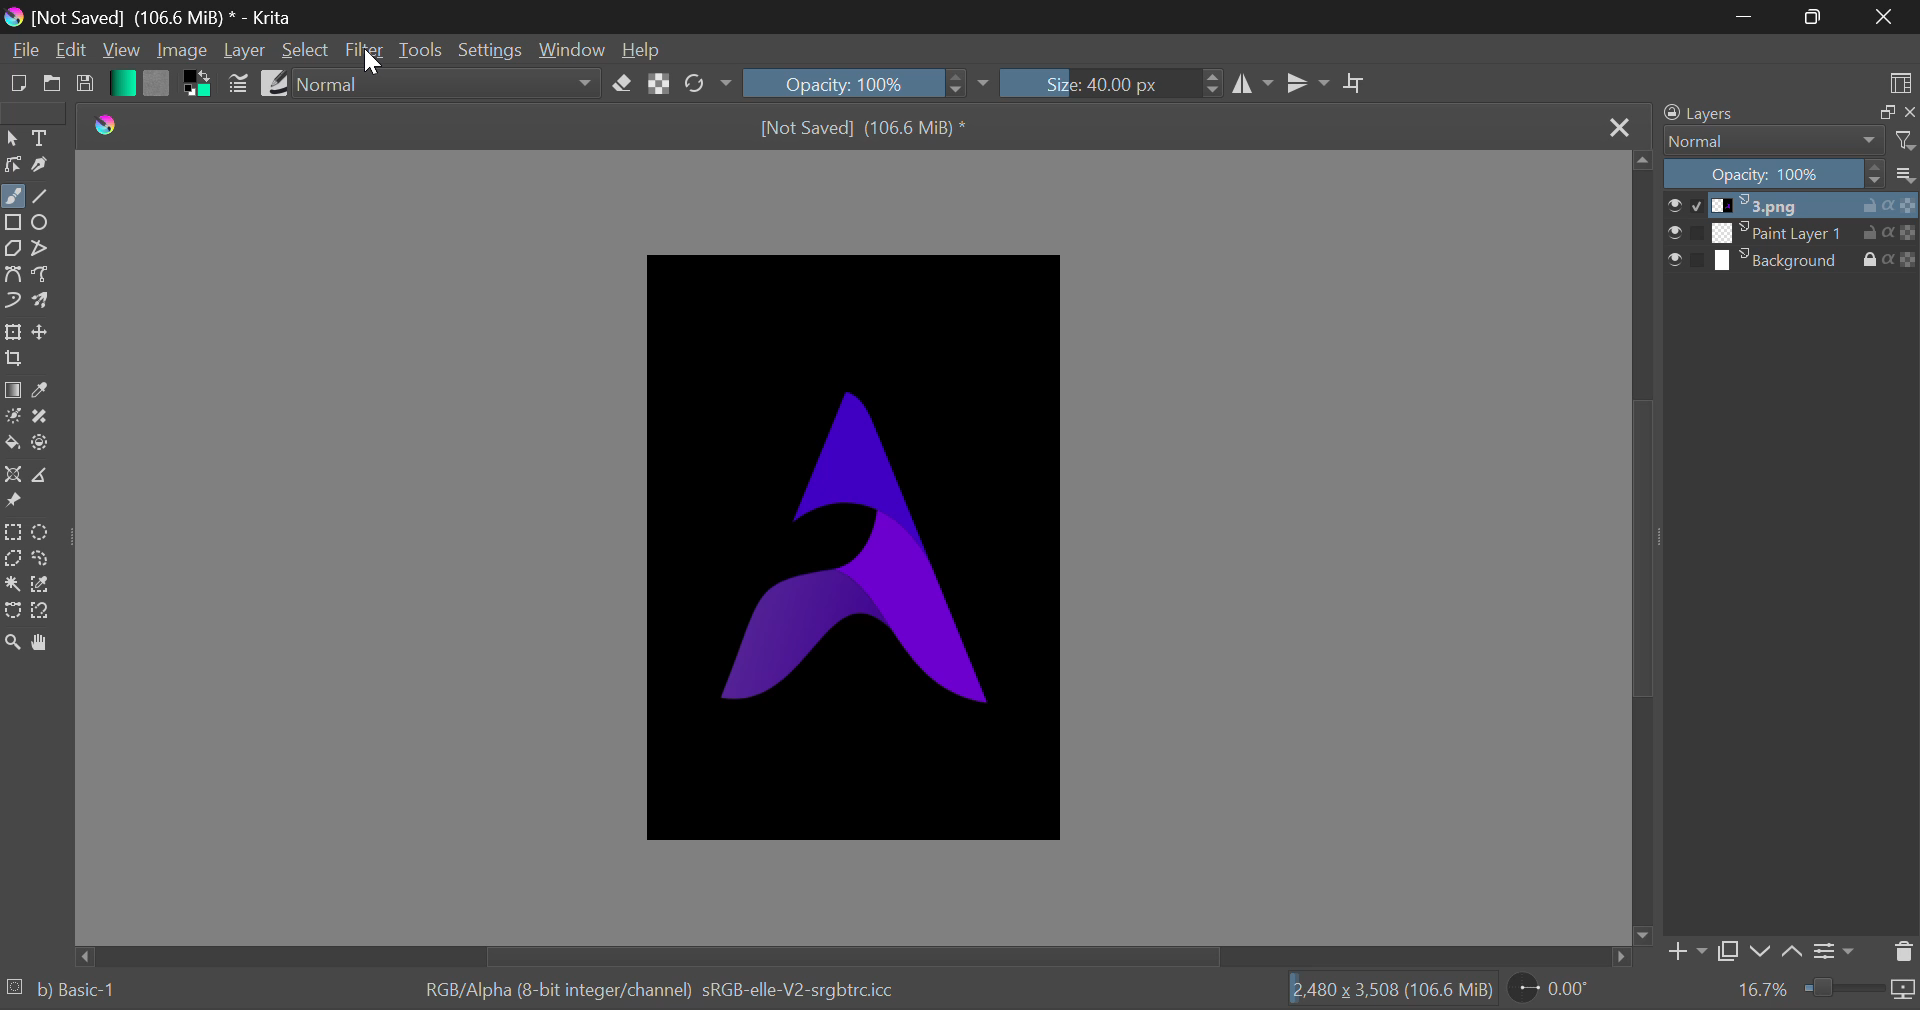 This screenshot has height=1010, width=1920. What do you see at coordinates (239, 83) in the screenshot?
I see `Brush Settings` at bounding box center [239, 83].